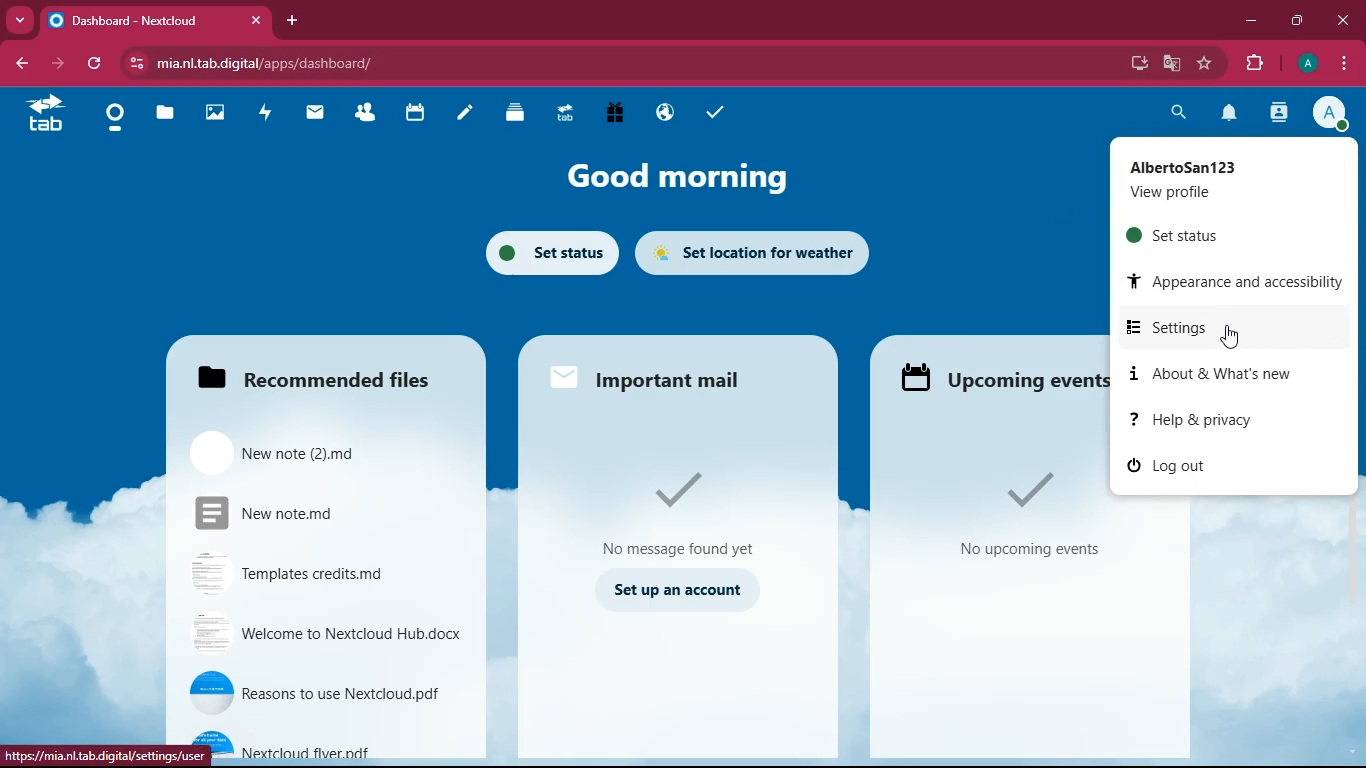 The height and width of the screenshot is (768, 1366). I want to click on No Upcoming events, so click(1028, 553).